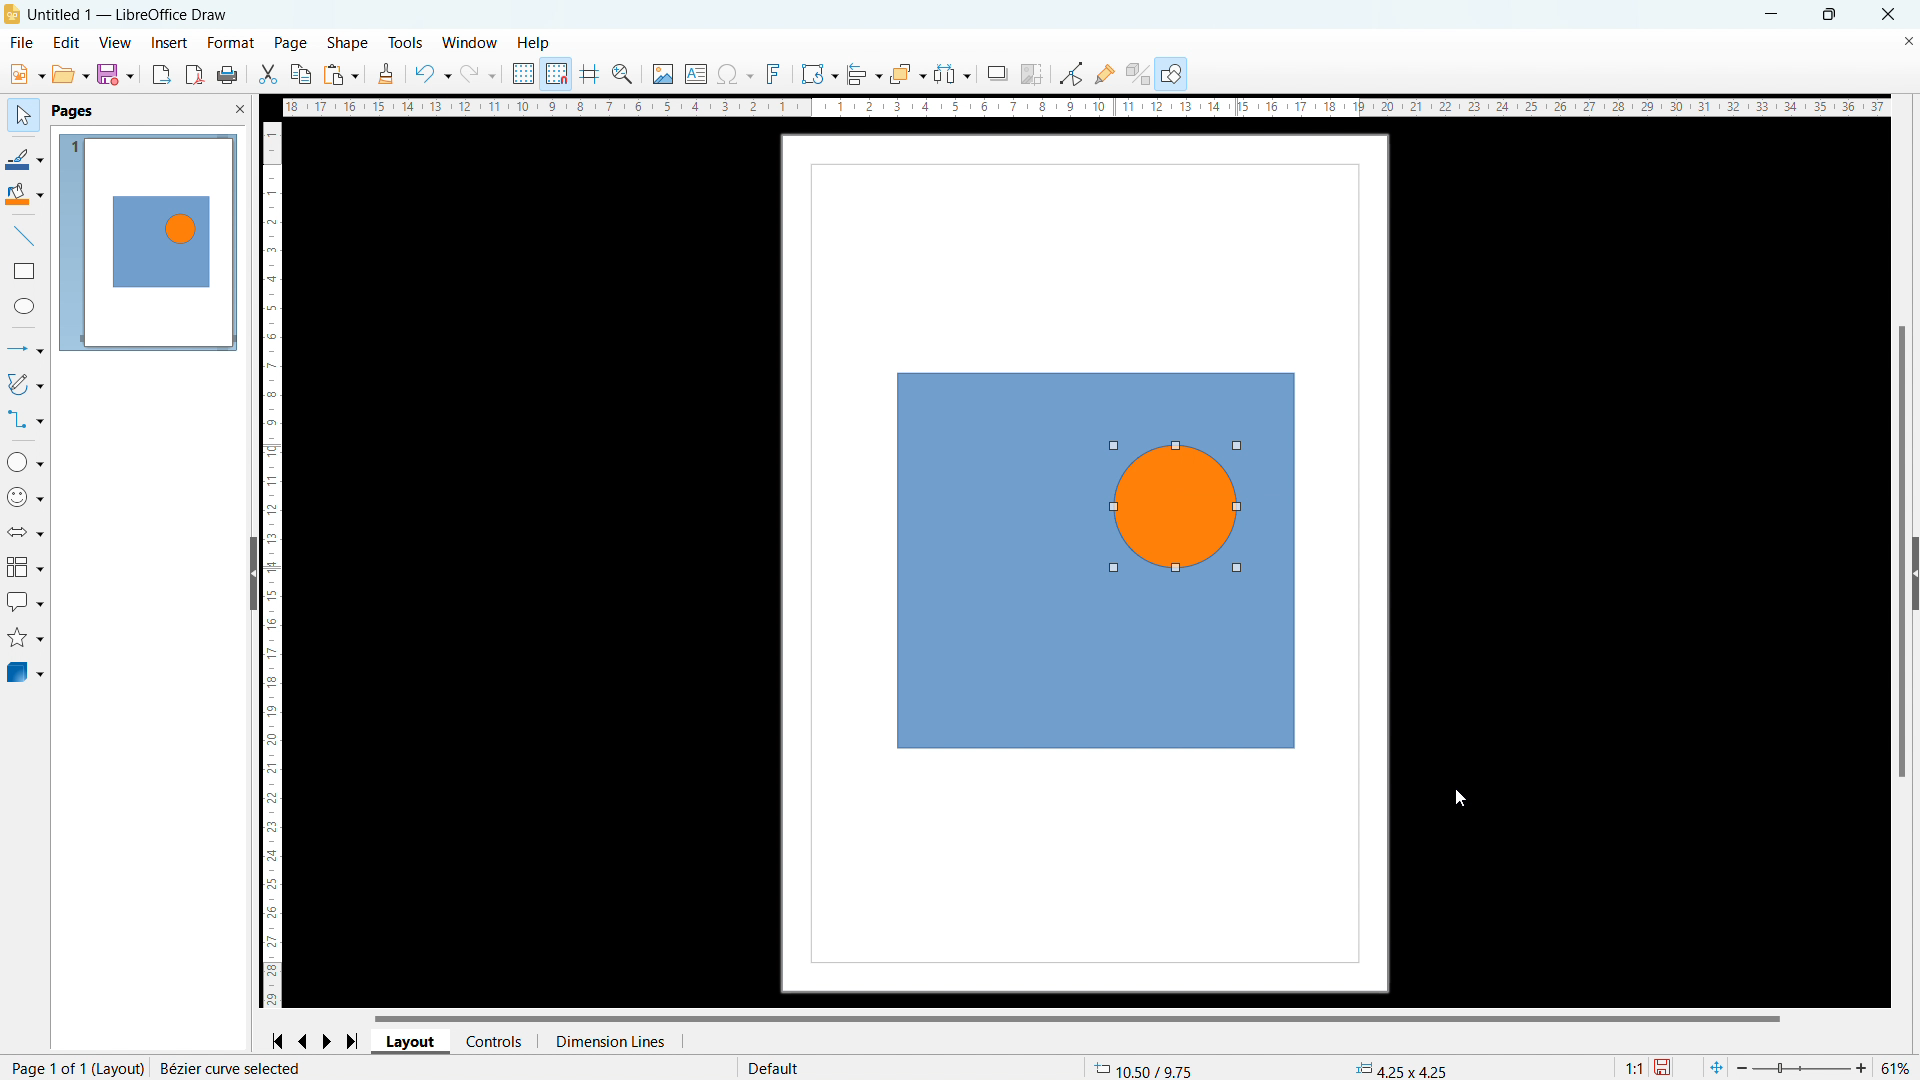 This screenshot has width=1920, height=1080. Describe the element at coordinates (1077, 1017) in the screenshot. I see `horizontal scrollbar` at that location.